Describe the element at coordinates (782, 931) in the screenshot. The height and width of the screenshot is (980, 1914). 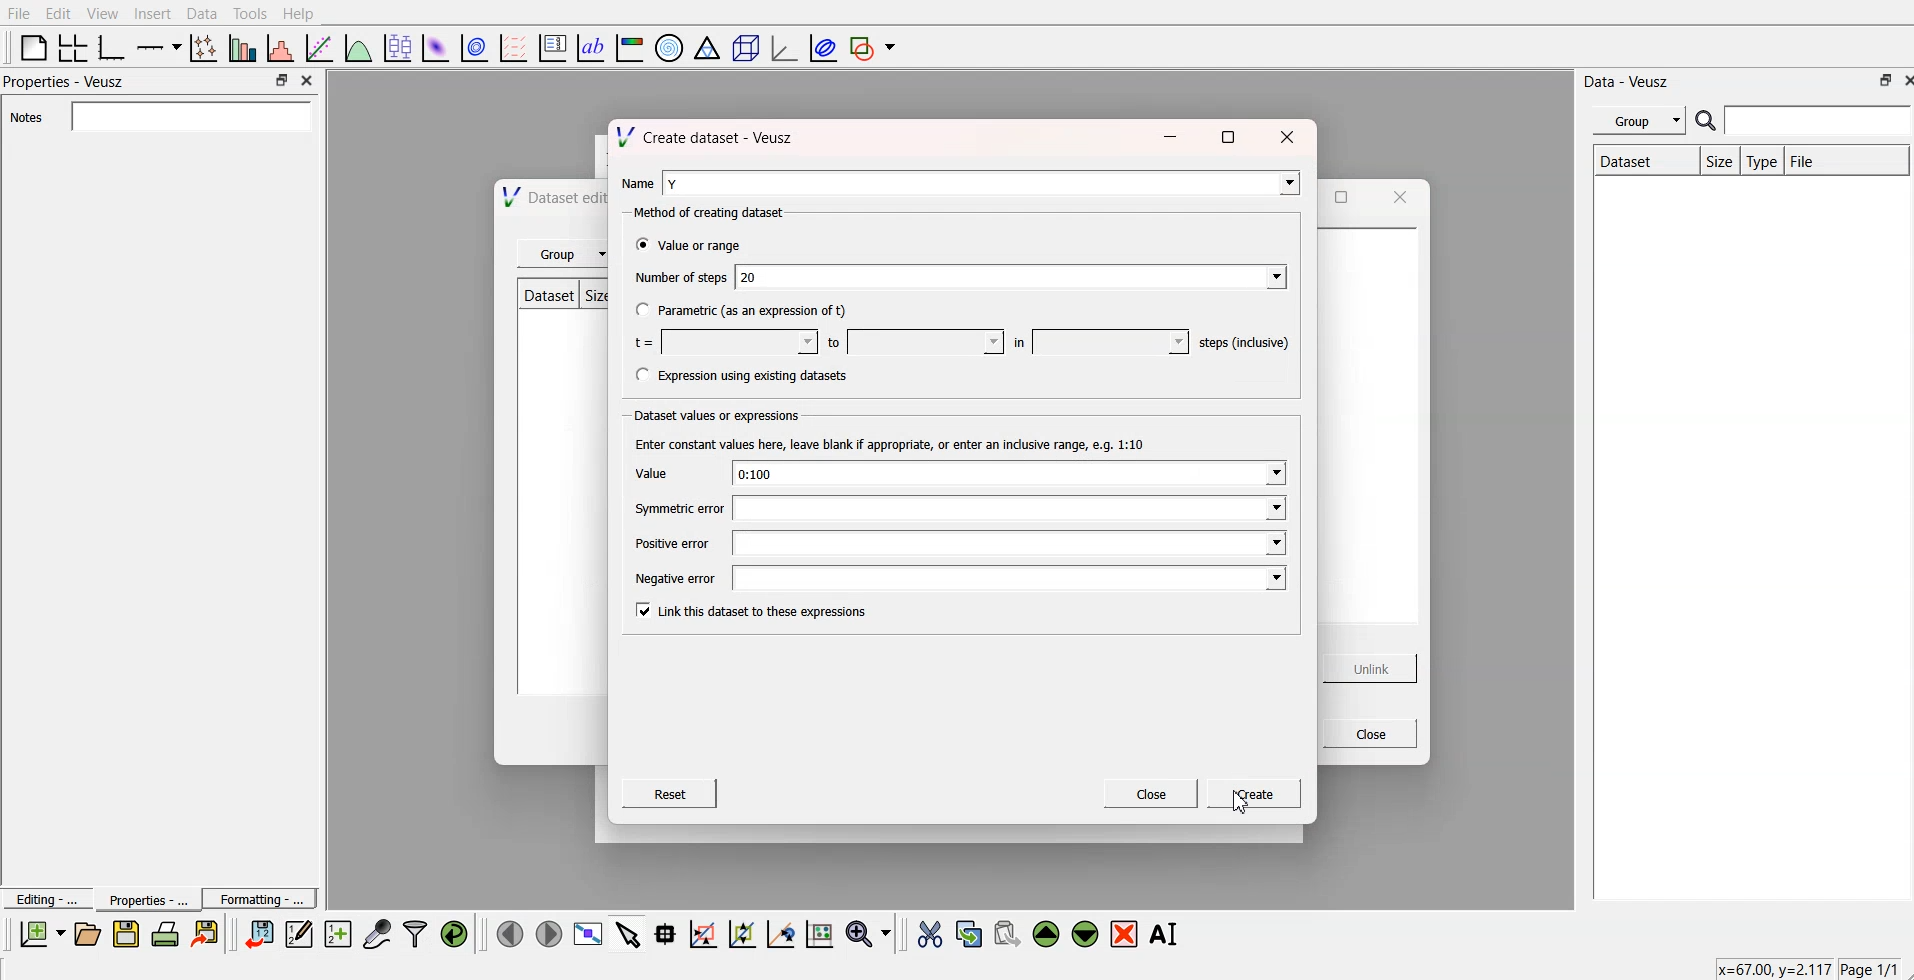
I see `click to recentre graph axes` at that location.